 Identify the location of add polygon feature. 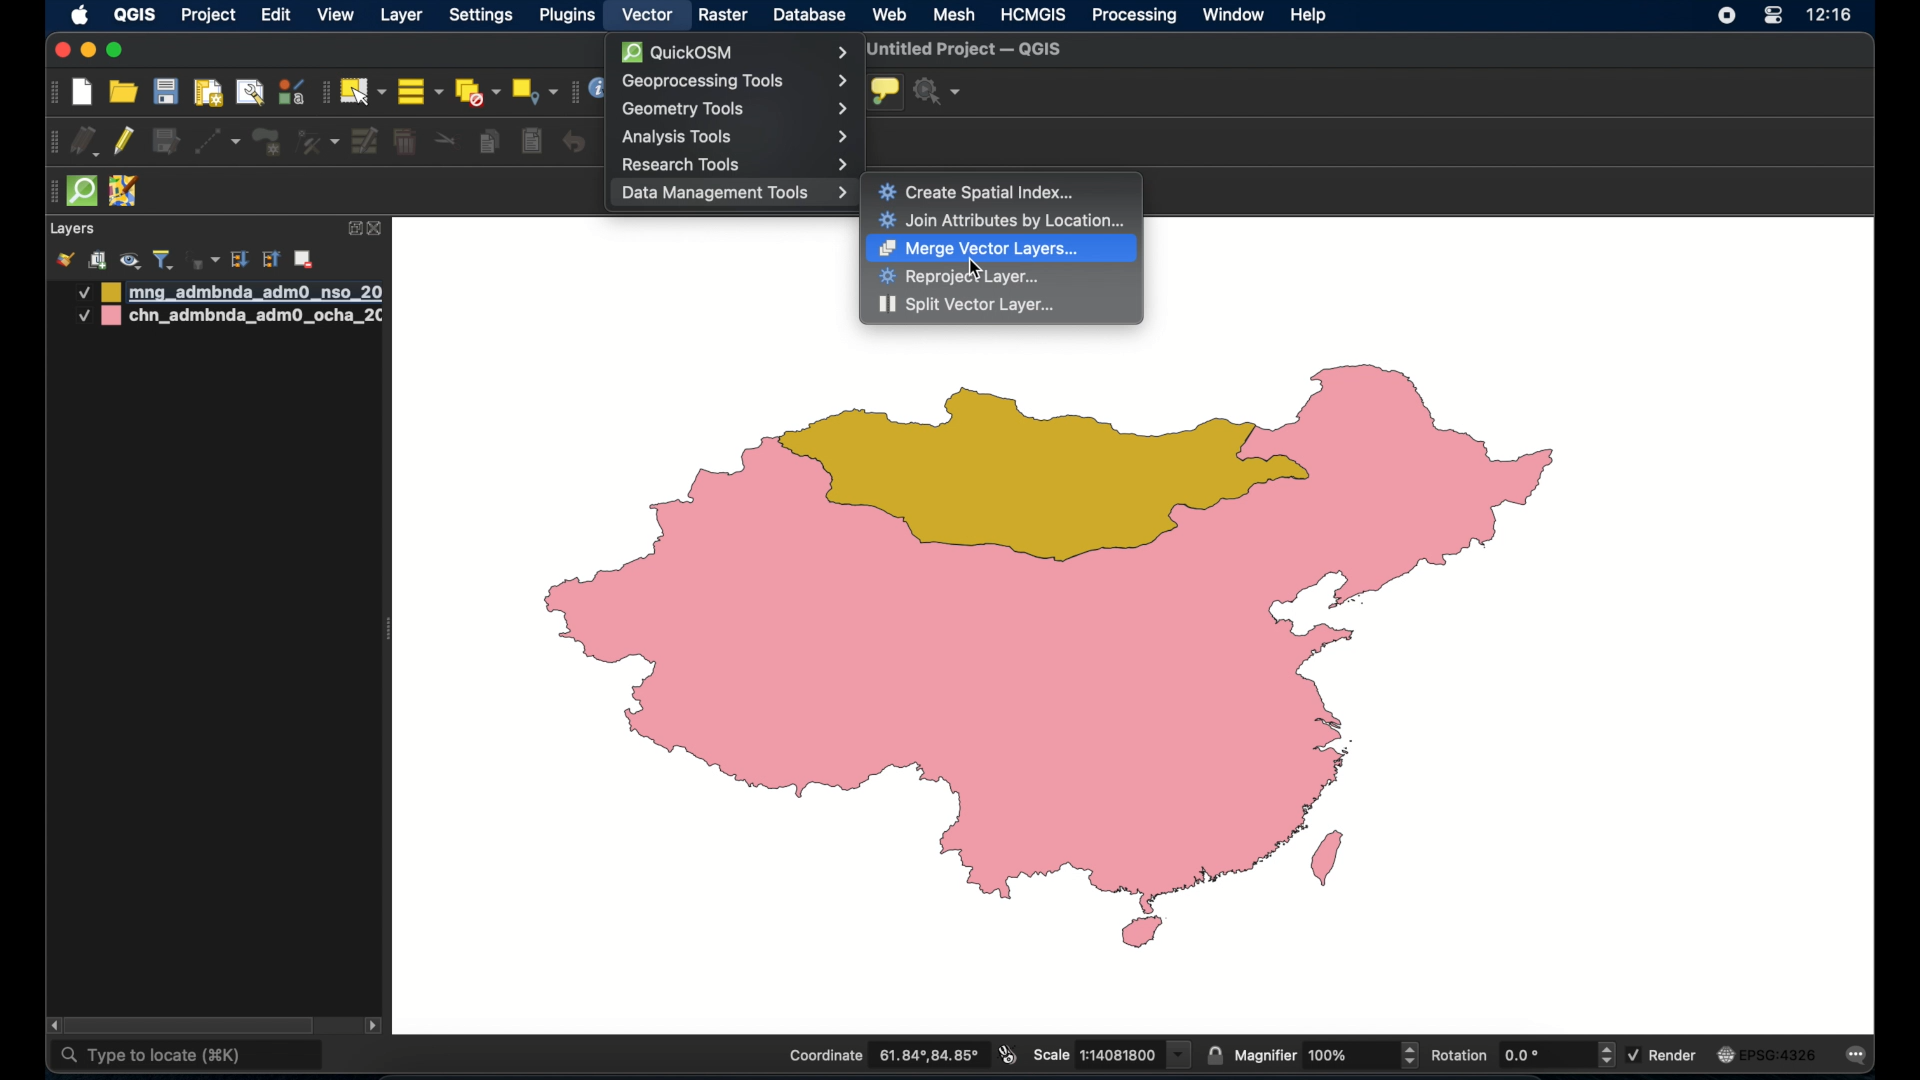
(267, 142).